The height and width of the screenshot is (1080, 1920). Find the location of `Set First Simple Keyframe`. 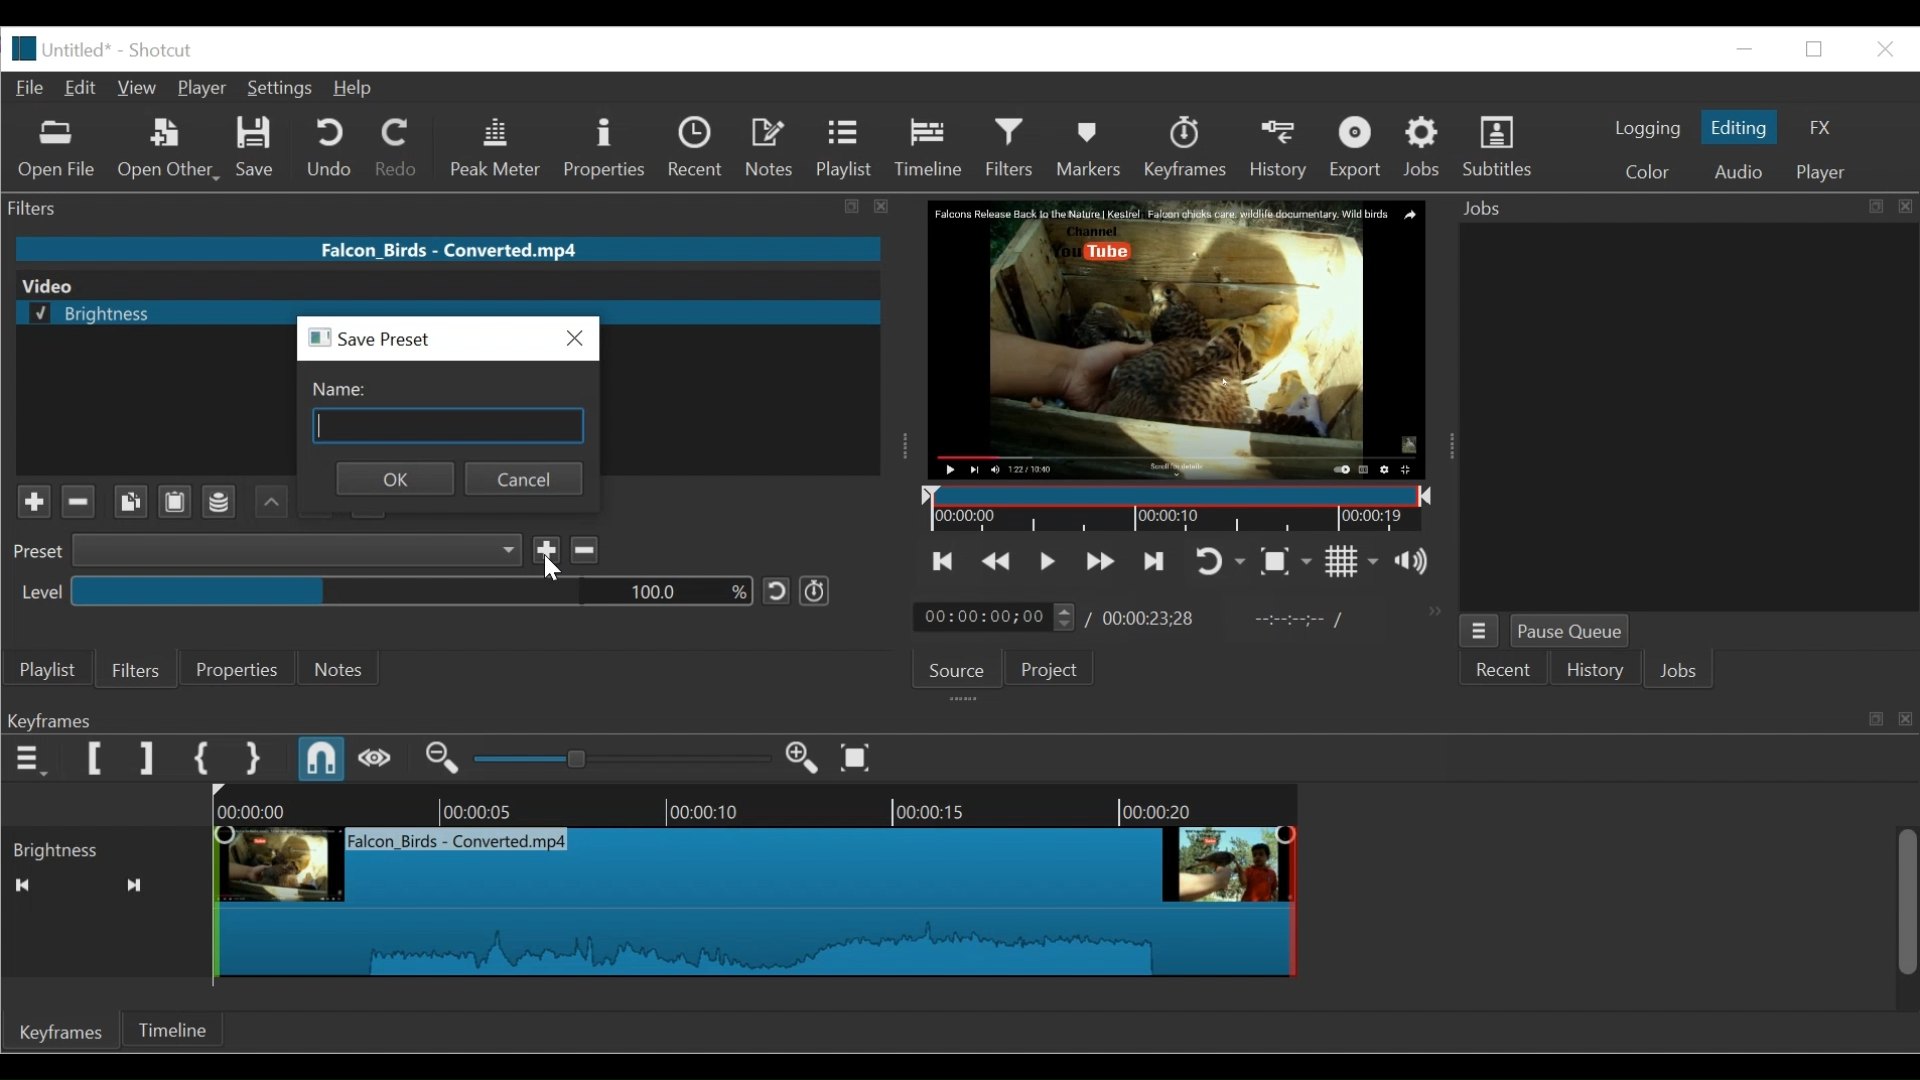

Set First Simple Keyframe is located at coordinates (201, 759).